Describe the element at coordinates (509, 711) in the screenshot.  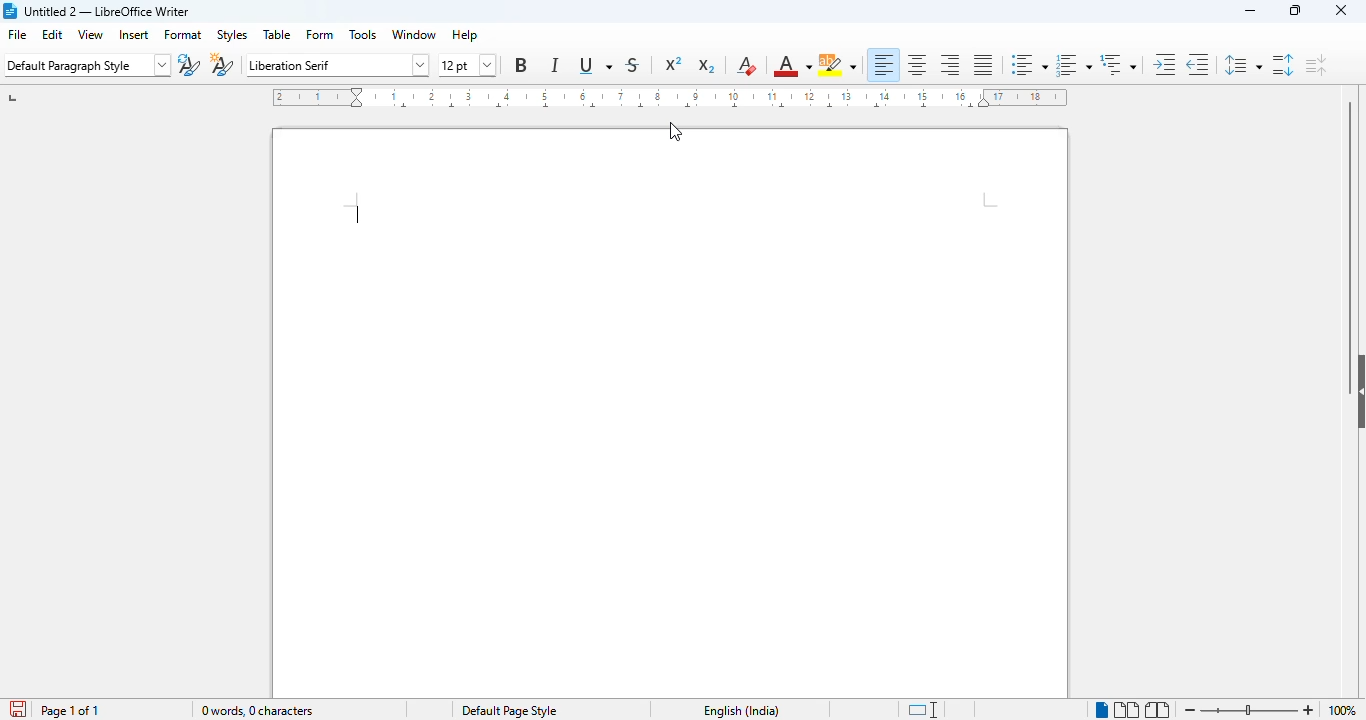
I see `default page style` at that location.